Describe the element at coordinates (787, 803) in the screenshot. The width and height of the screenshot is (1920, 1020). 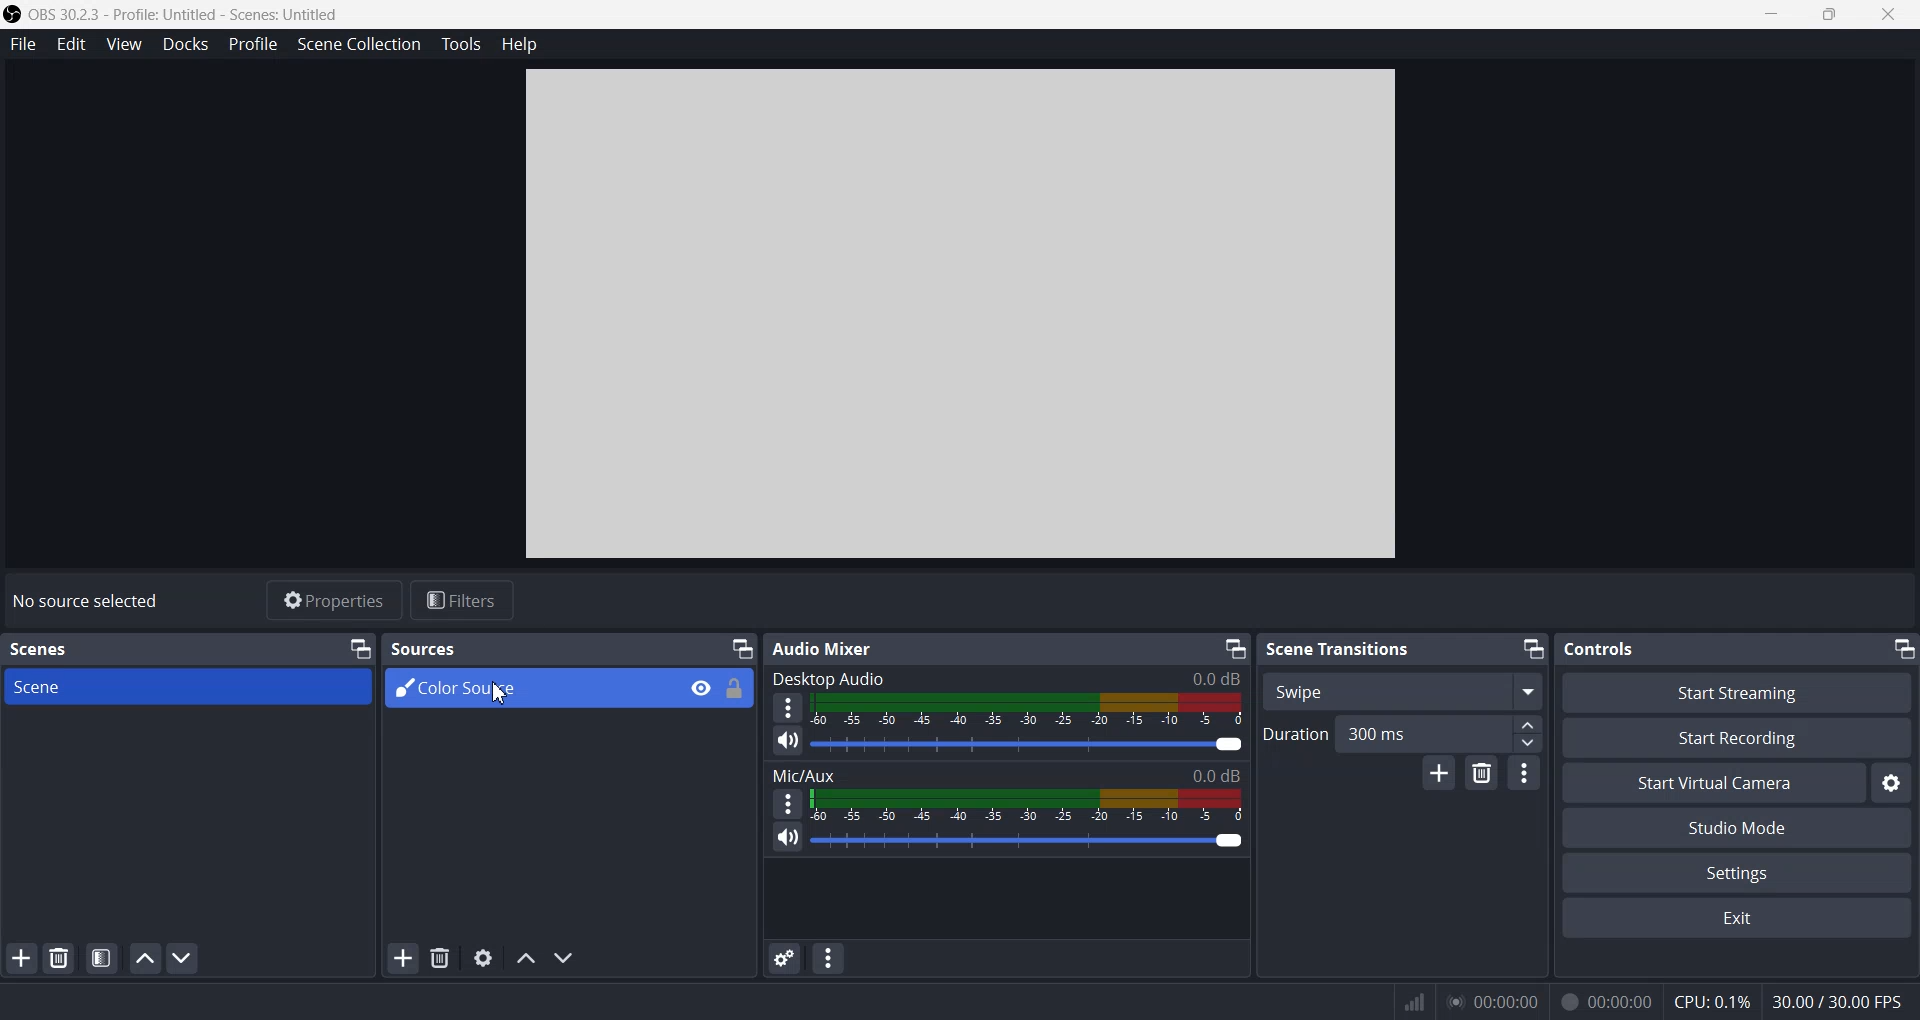
I see `More` at that location.